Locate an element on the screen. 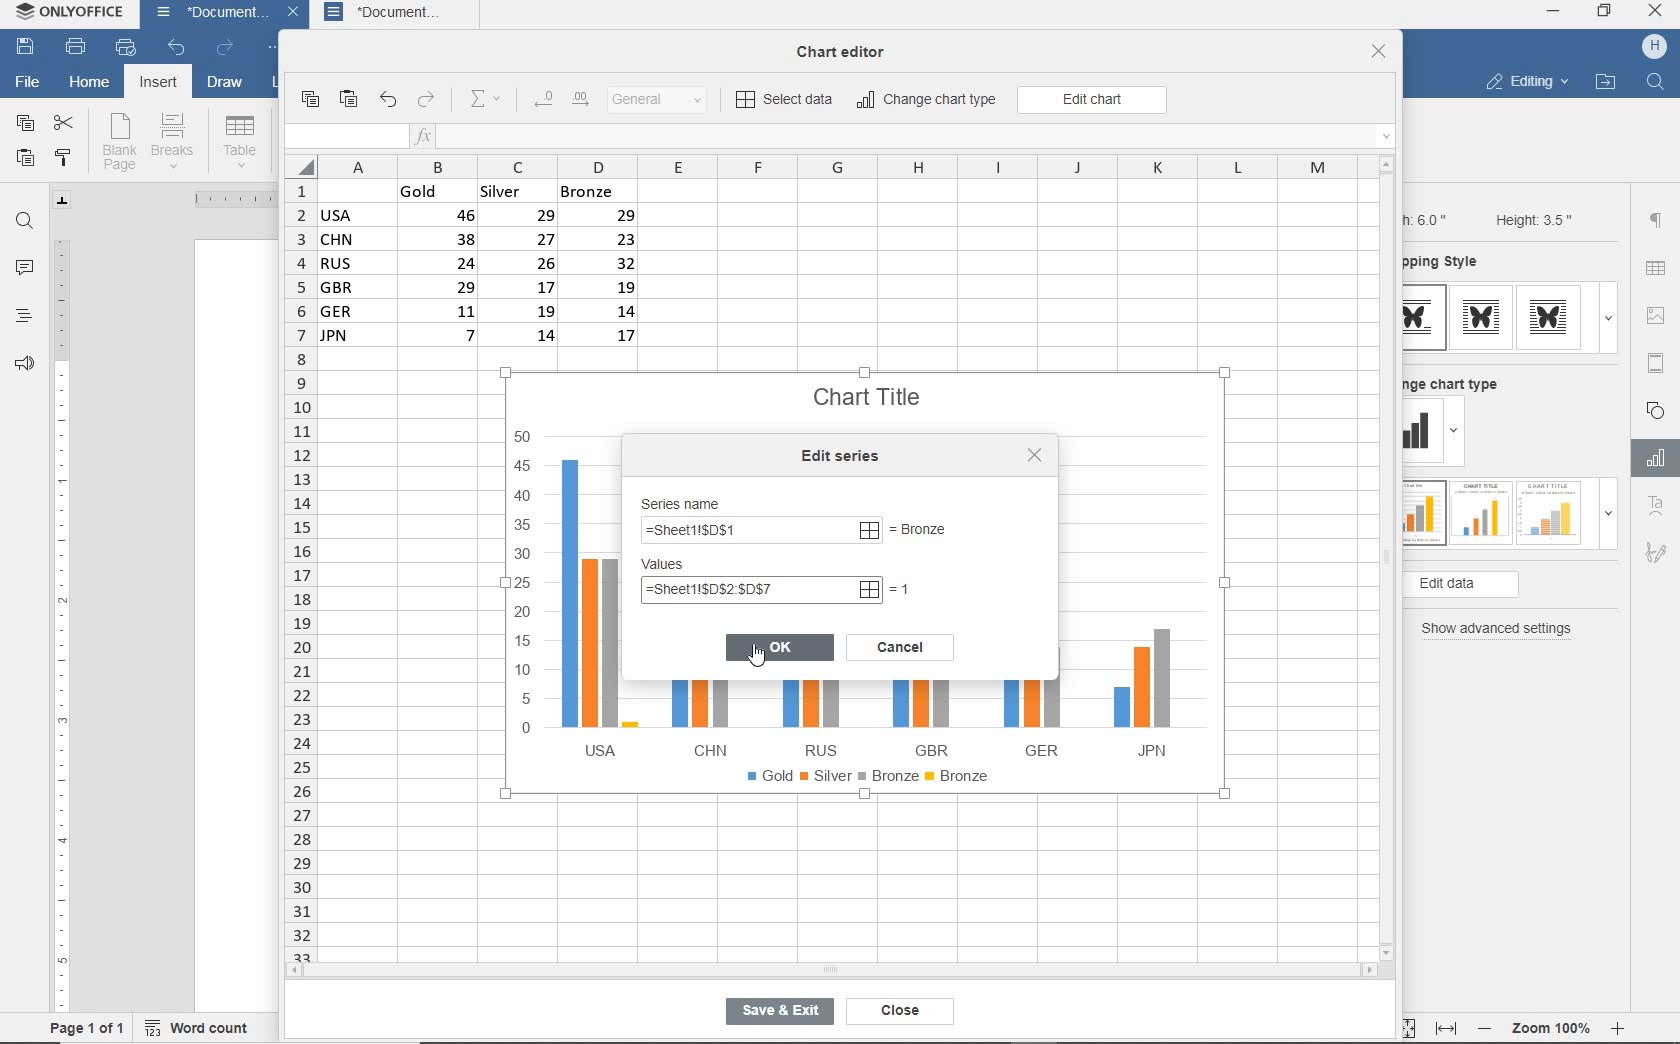  close is located at coordinates (1379, 53).